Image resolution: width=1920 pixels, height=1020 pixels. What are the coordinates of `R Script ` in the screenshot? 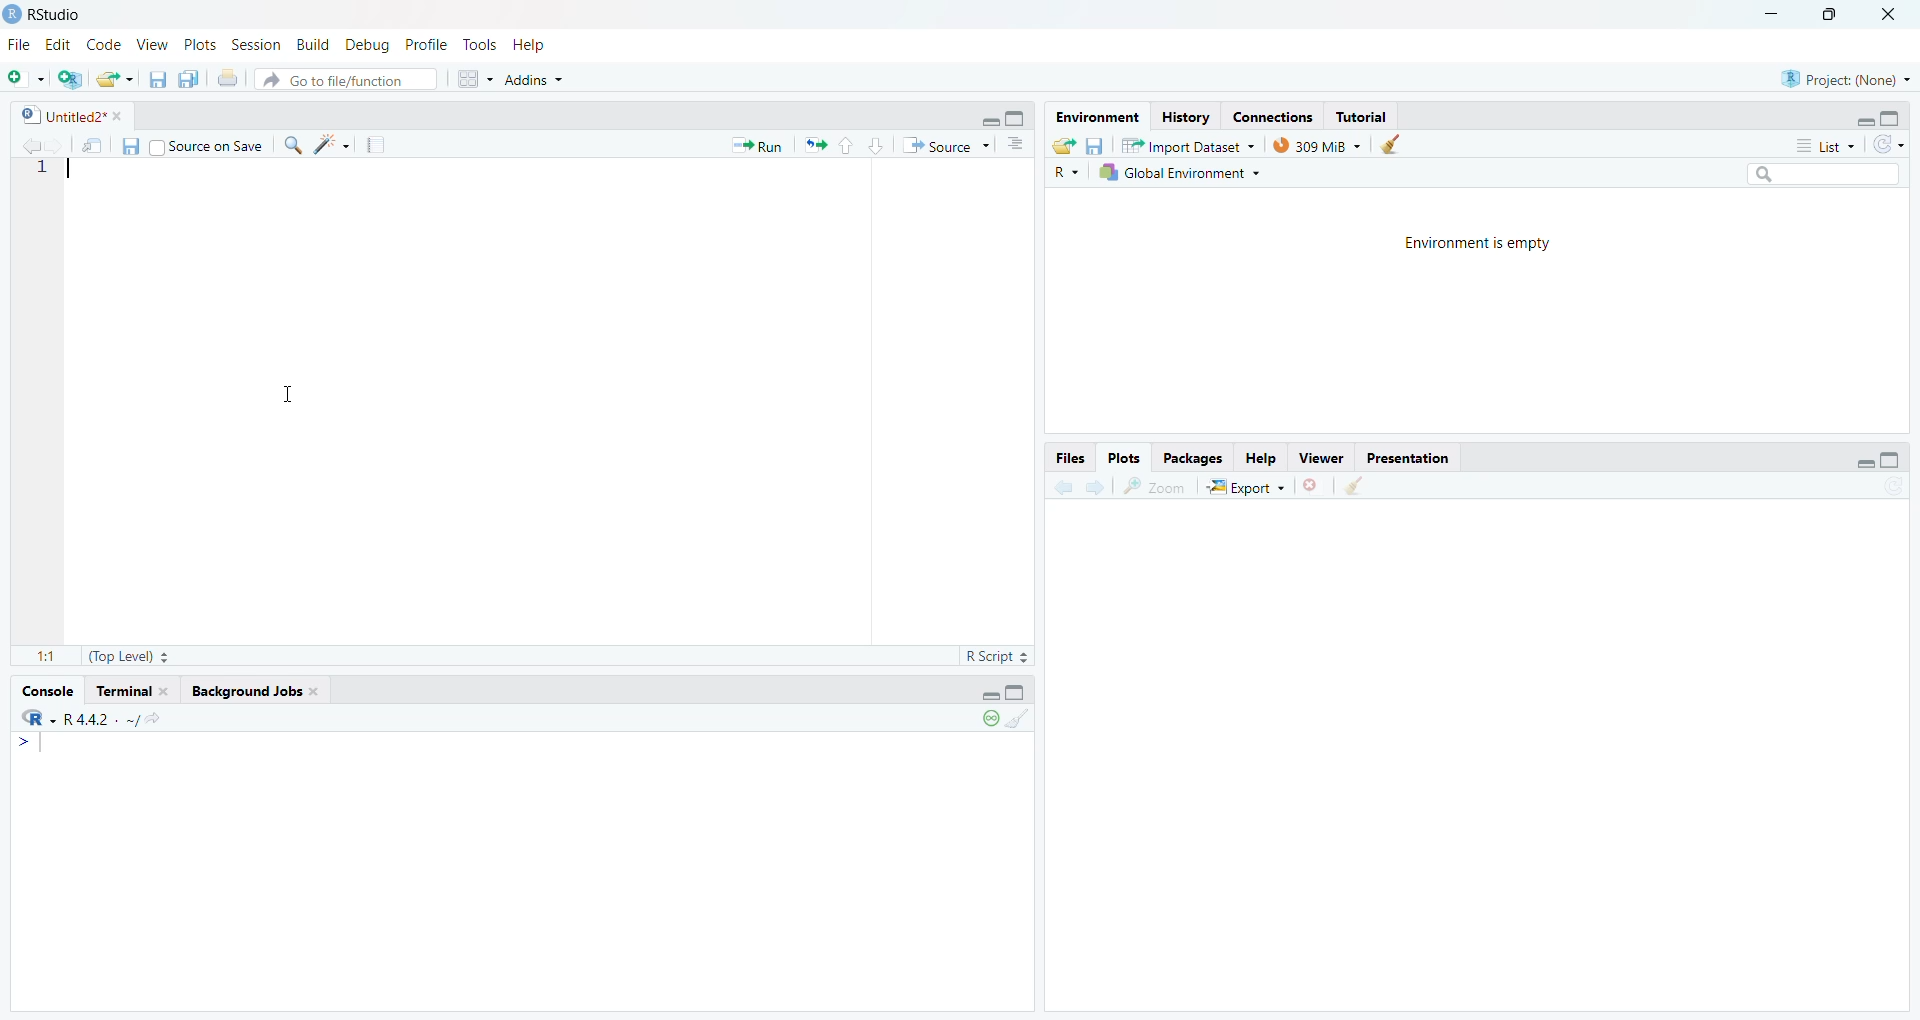 It's located at (984, 656).